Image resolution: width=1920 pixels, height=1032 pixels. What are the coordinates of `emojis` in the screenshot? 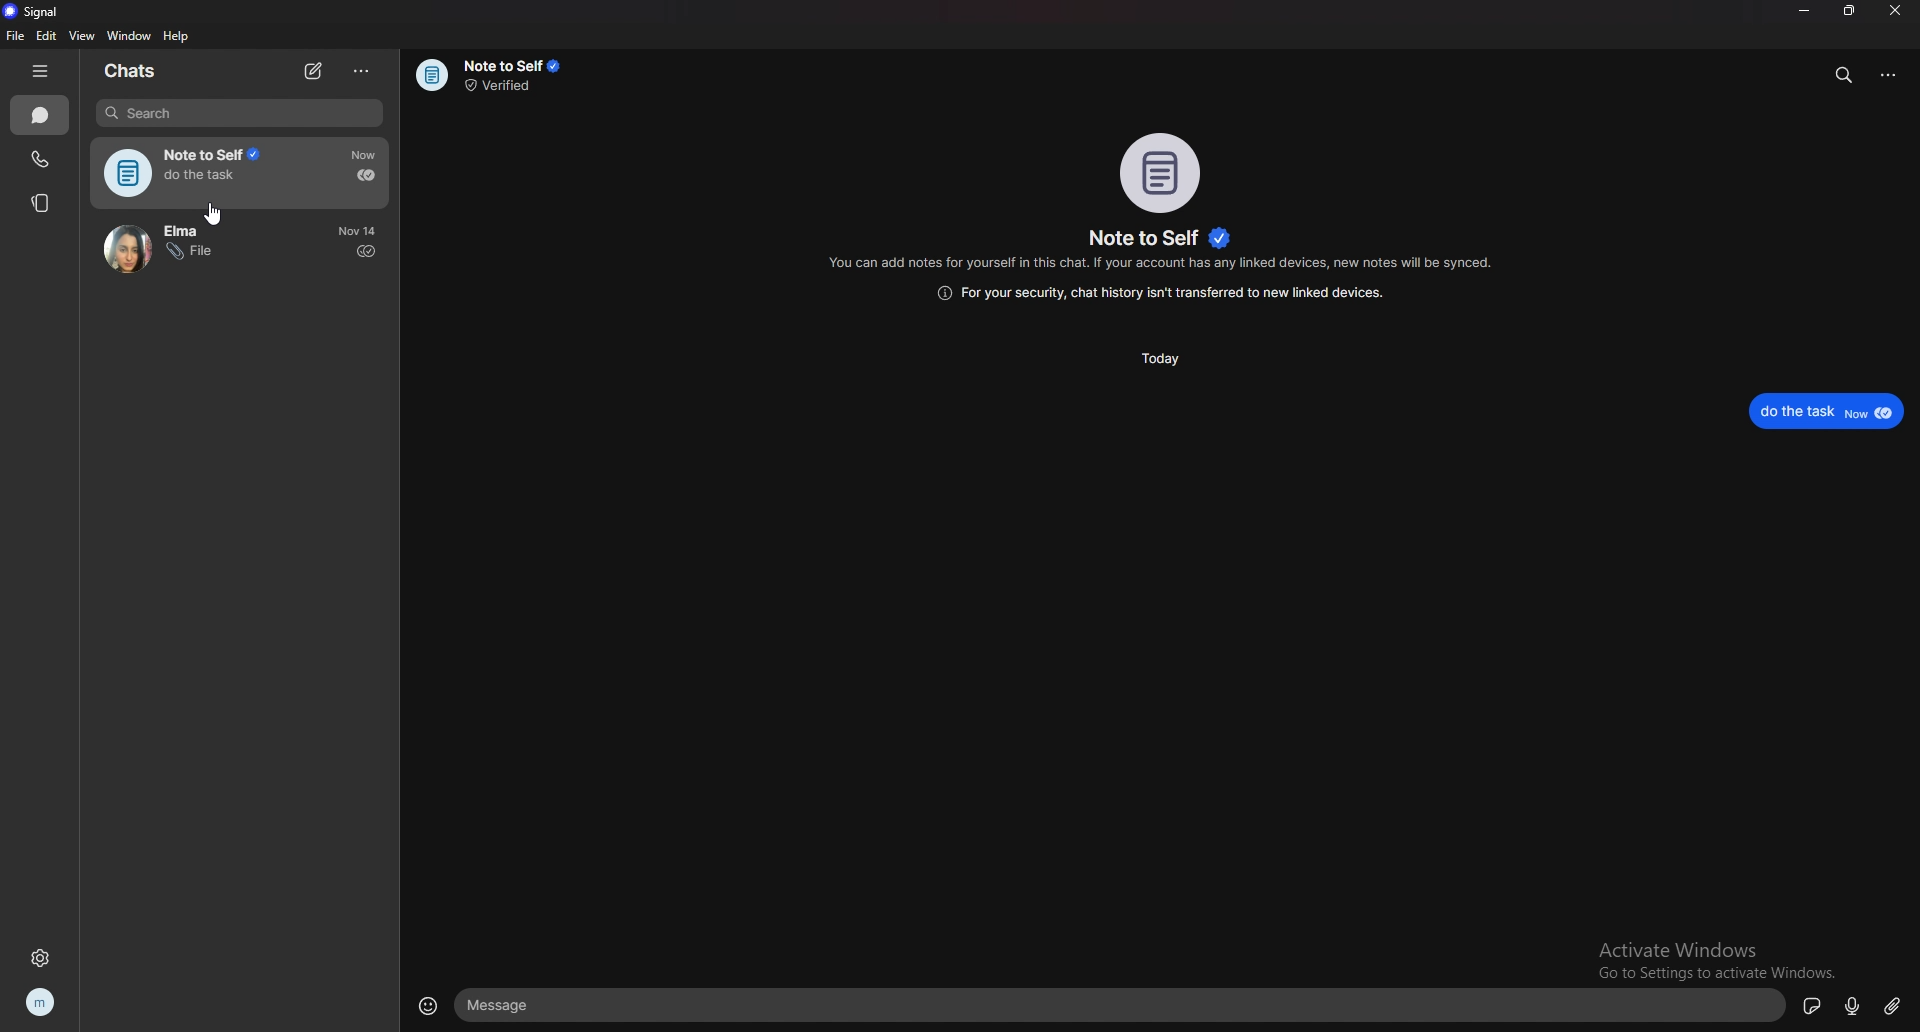 It's located at (428, 1003).